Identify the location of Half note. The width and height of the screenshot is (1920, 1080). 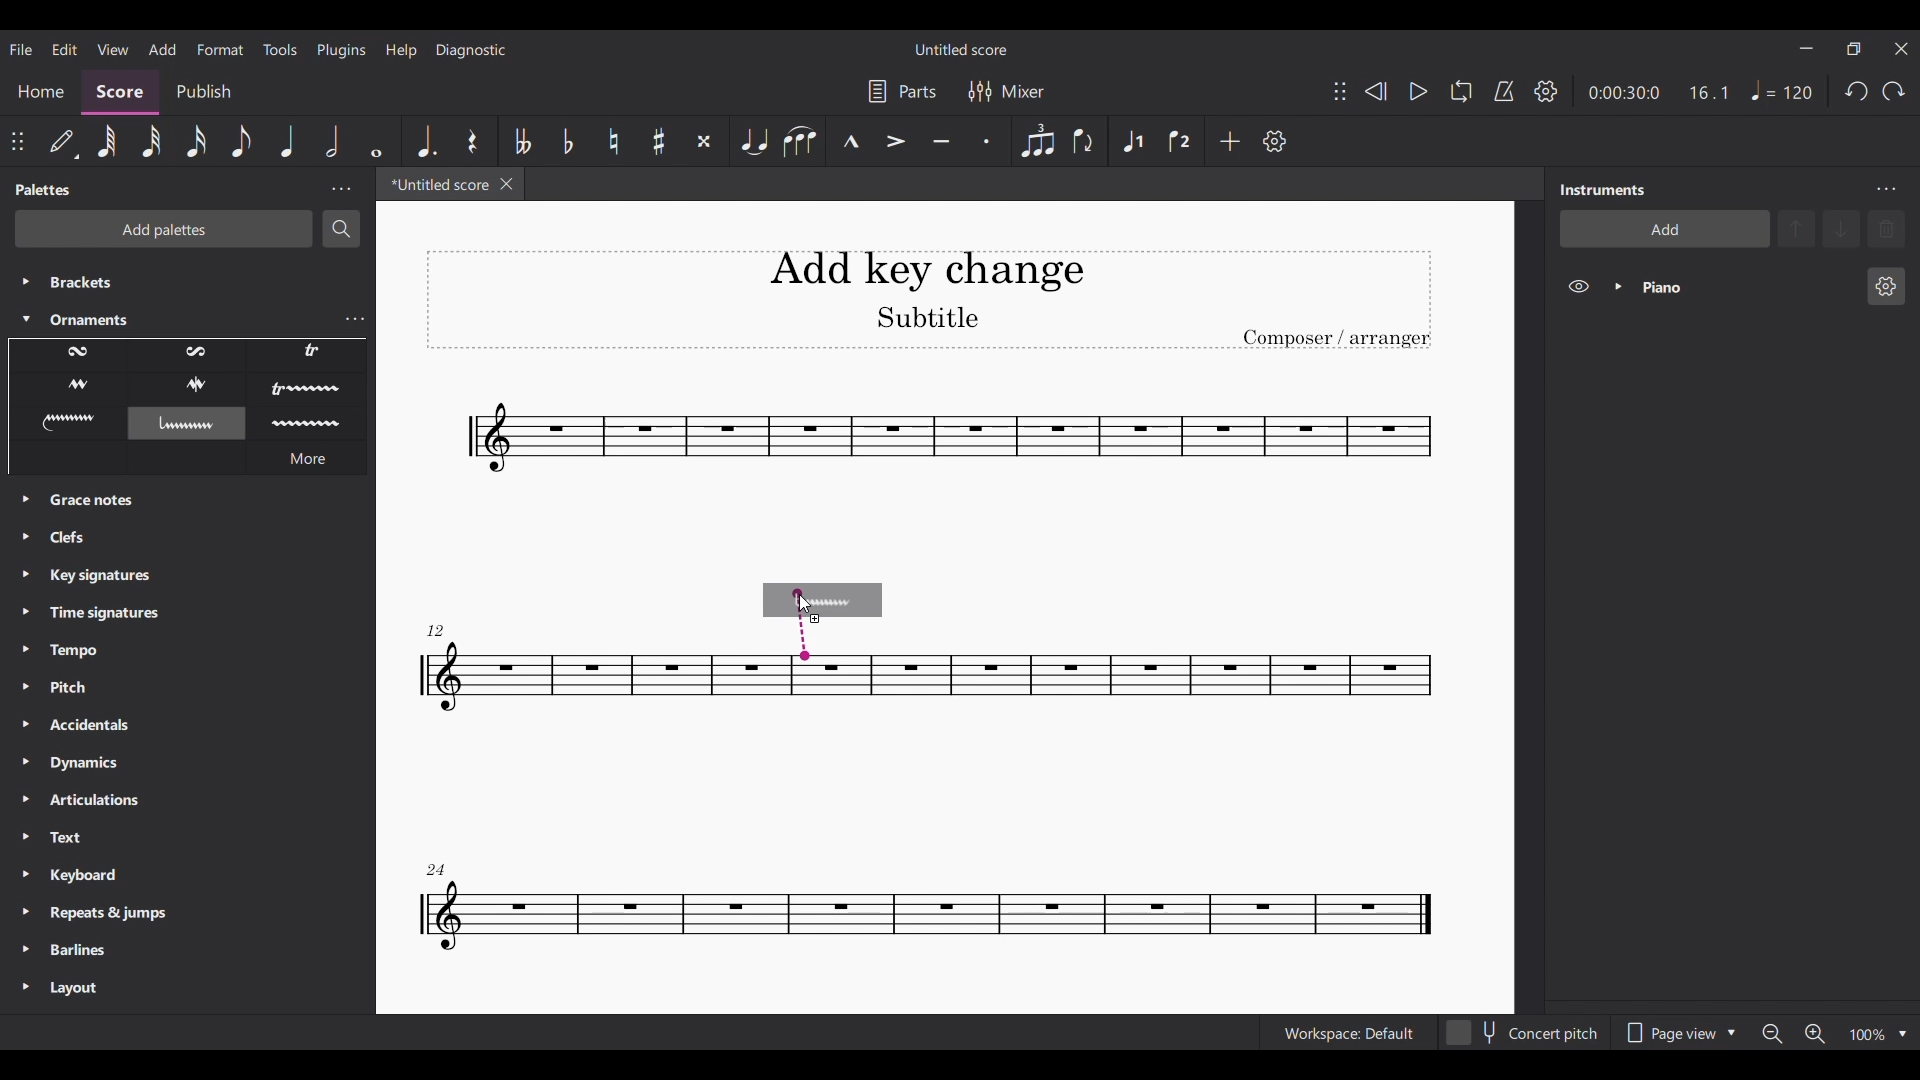
(334, 140).